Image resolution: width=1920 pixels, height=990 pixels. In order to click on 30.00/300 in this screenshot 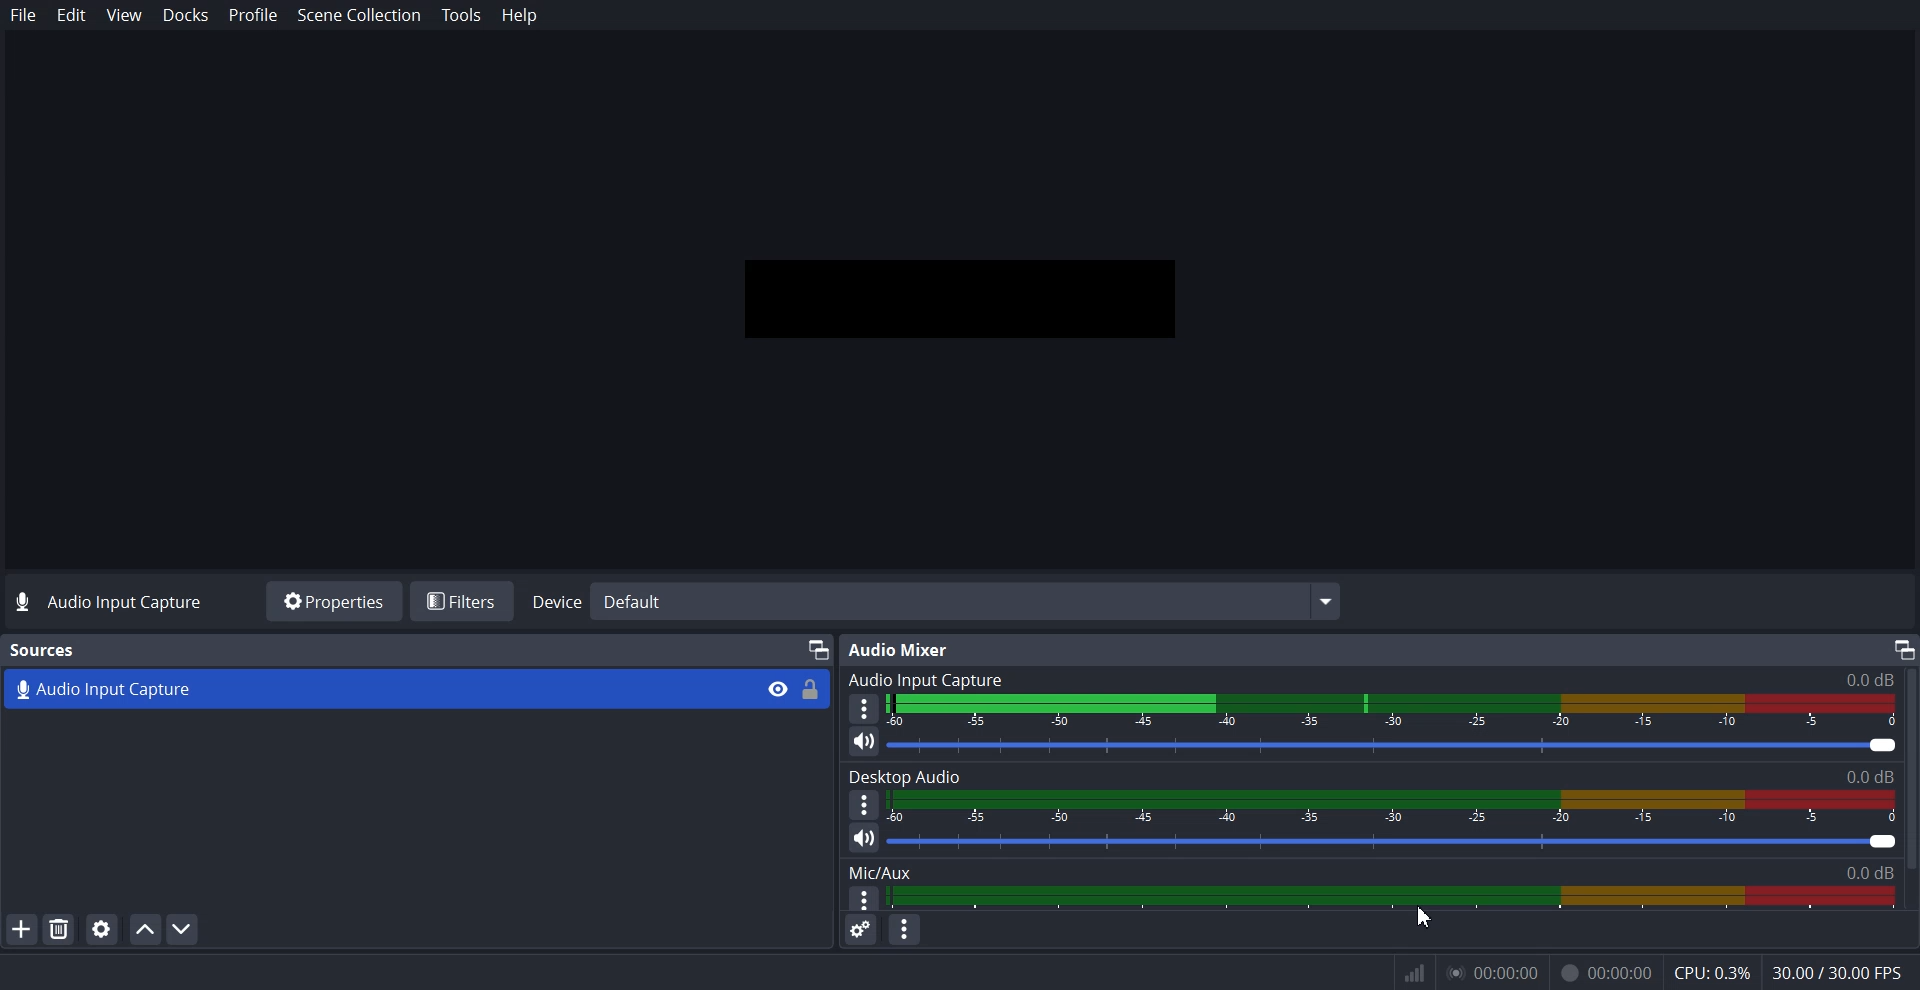, I will do `click(1844, 974)`.